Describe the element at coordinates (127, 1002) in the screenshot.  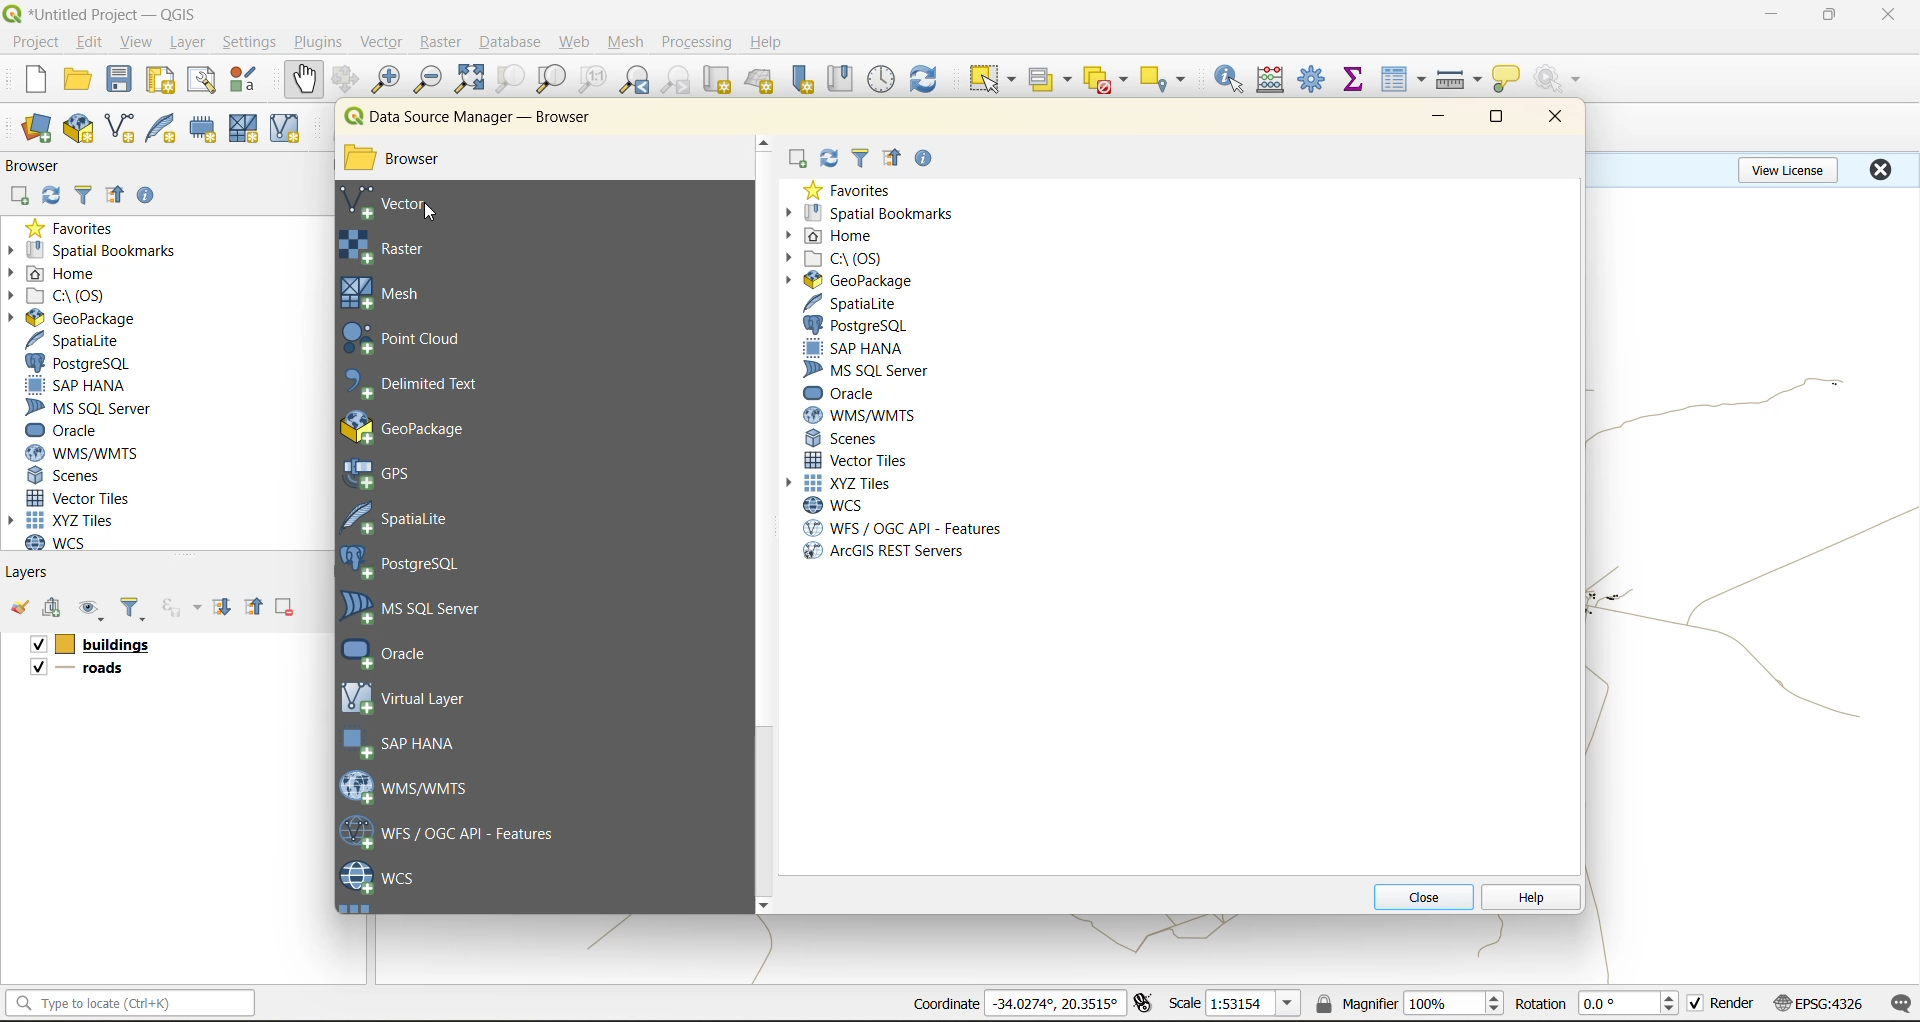
I see `status bar` at that location.